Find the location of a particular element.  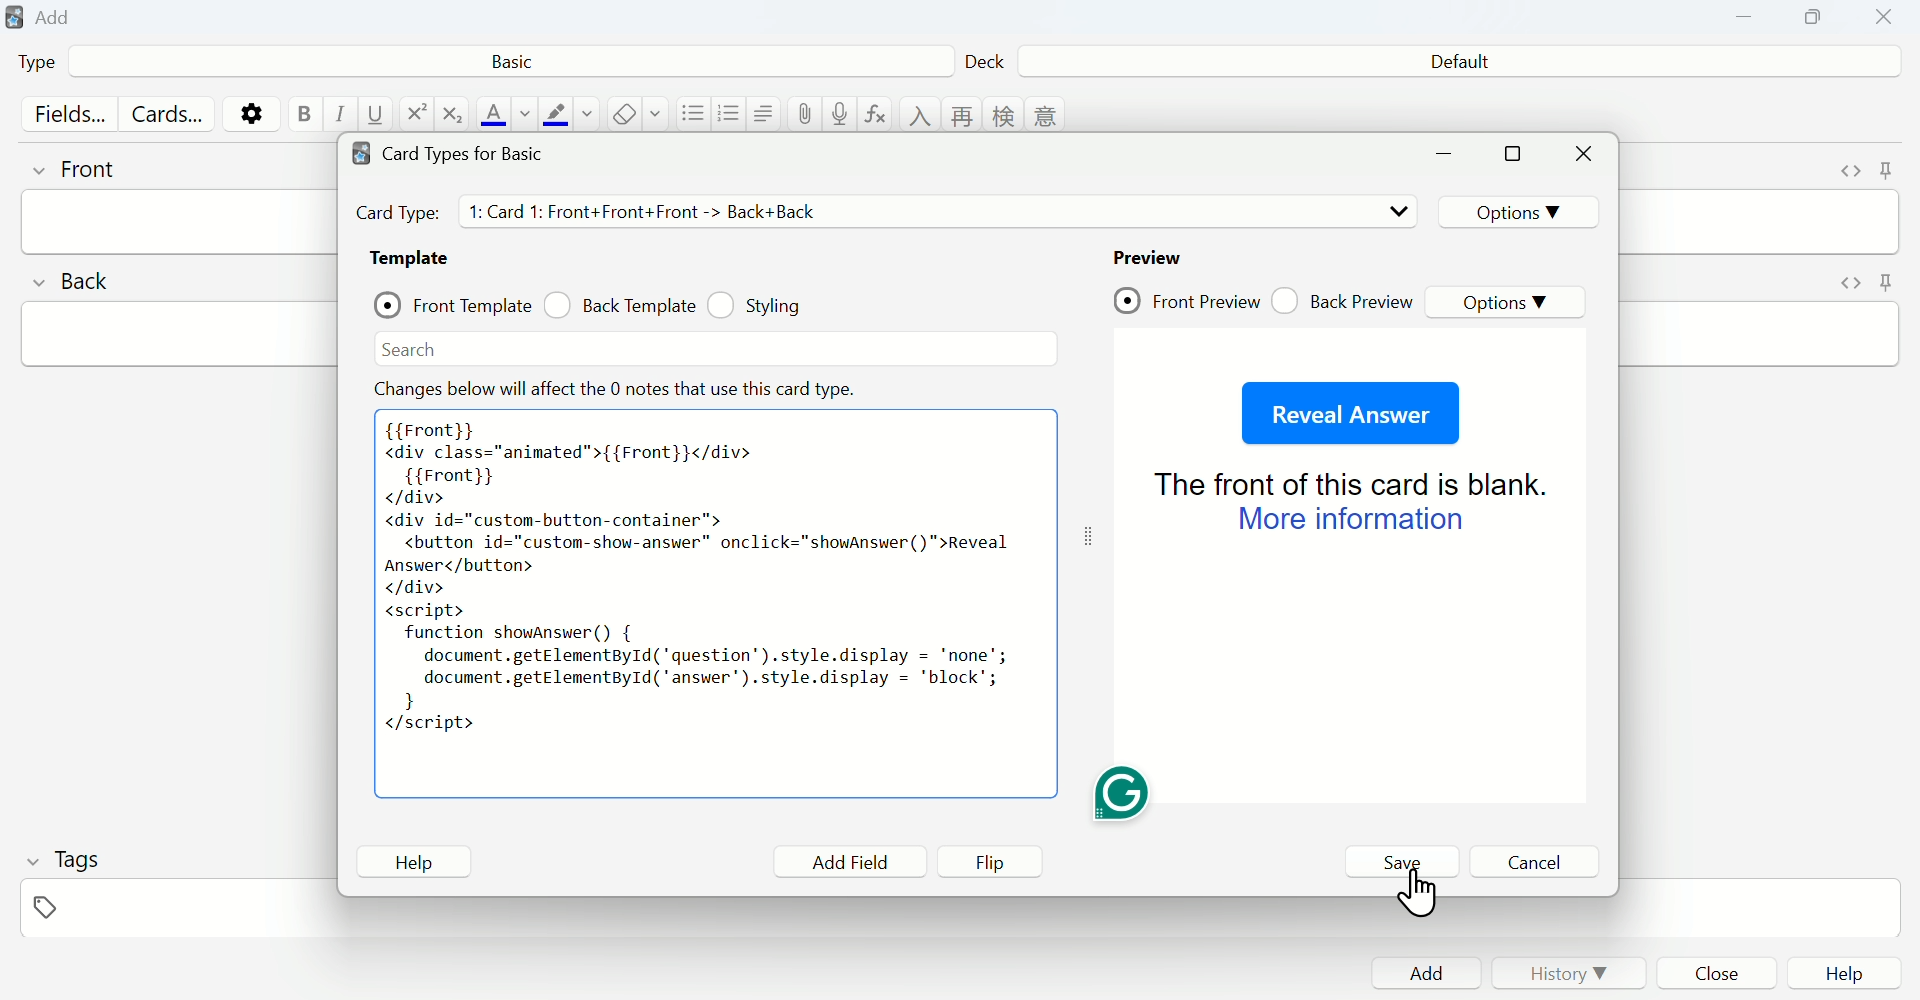

Close is located at coordinates (1715, 973).